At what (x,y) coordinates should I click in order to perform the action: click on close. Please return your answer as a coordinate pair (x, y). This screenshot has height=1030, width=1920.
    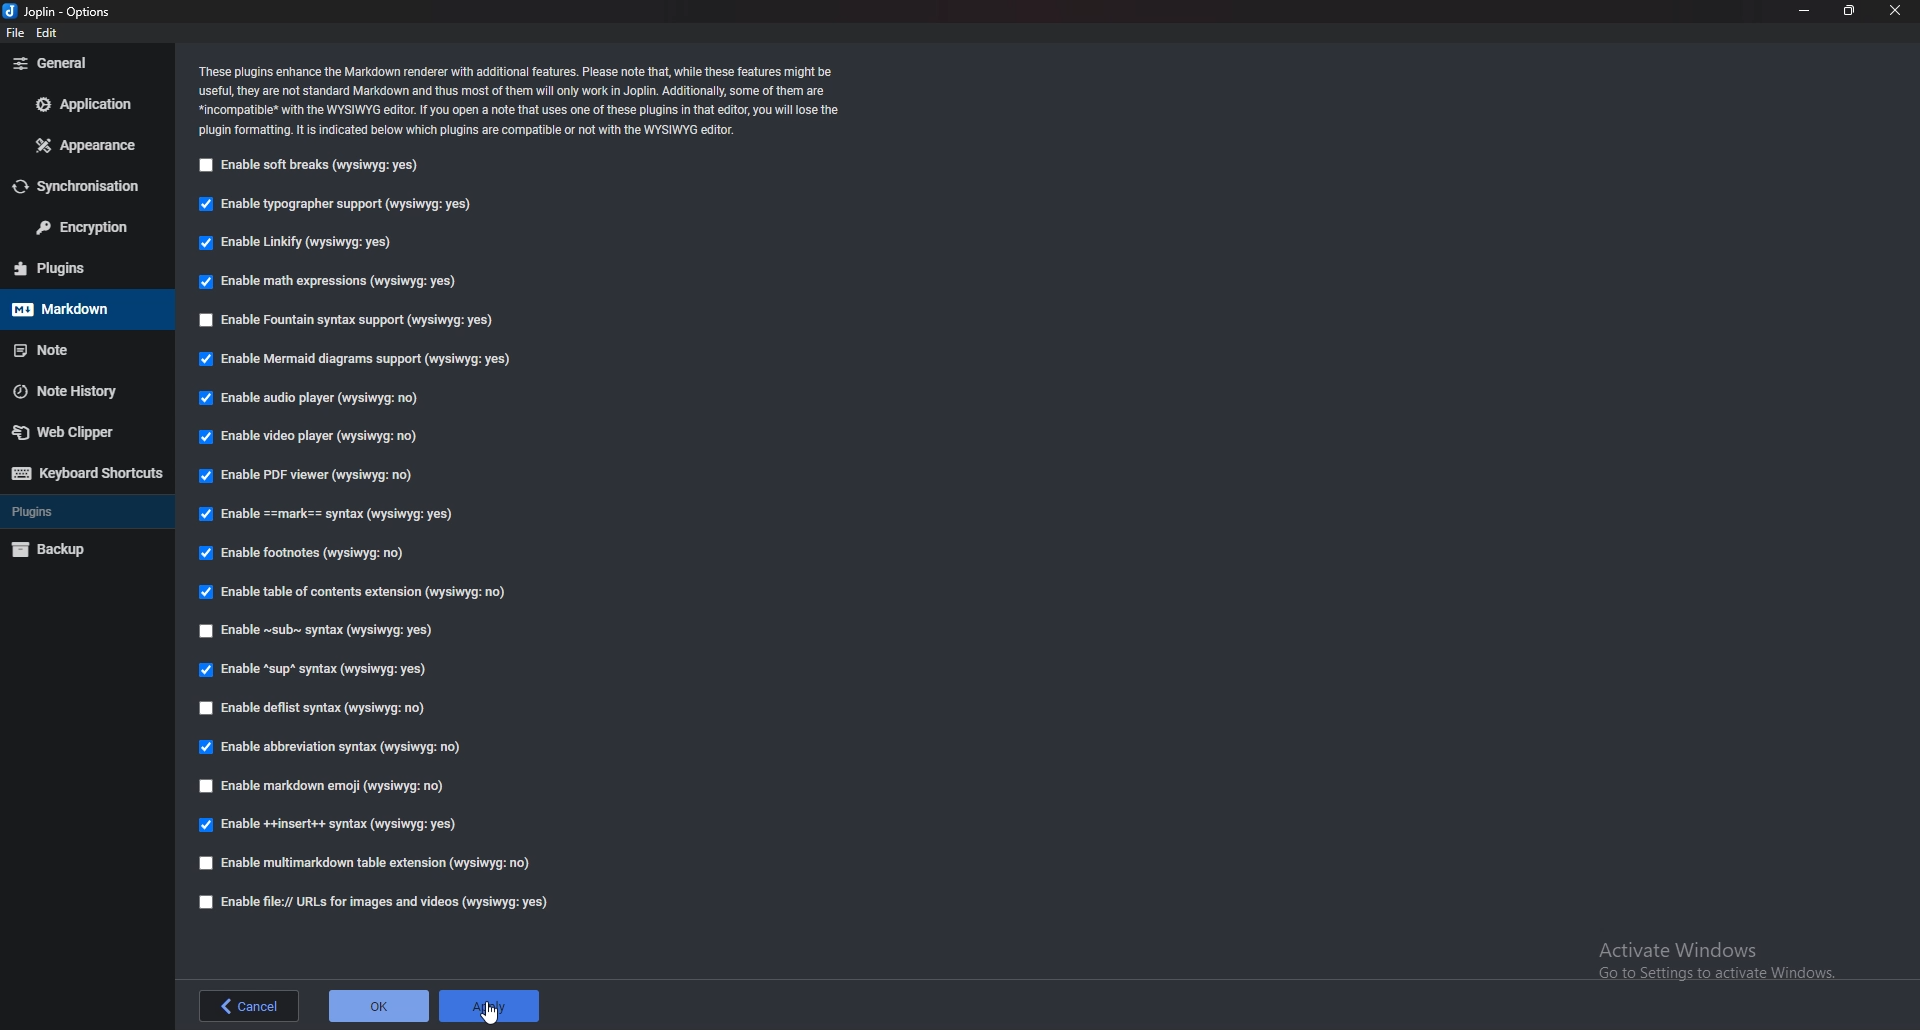
    Looking at the image, I should click on (1897, 10).